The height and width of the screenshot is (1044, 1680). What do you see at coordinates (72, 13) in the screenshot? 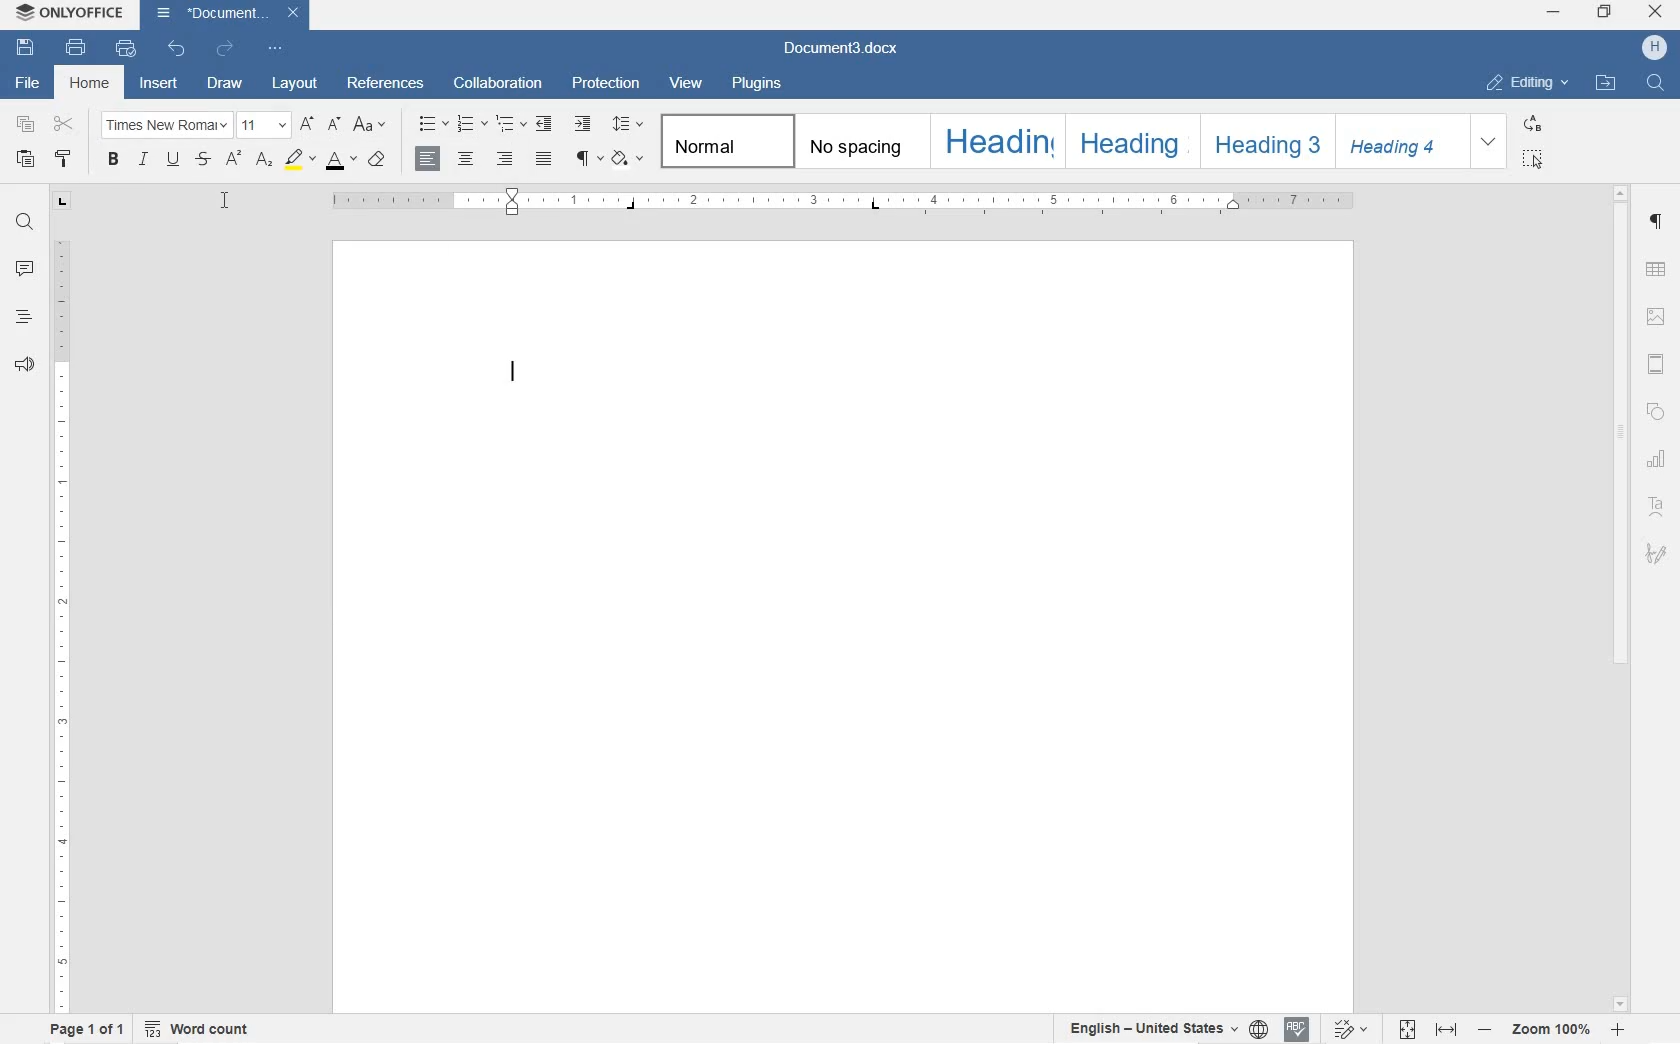
I see `ONLYOFFICE` at bounding box center [72, 13].